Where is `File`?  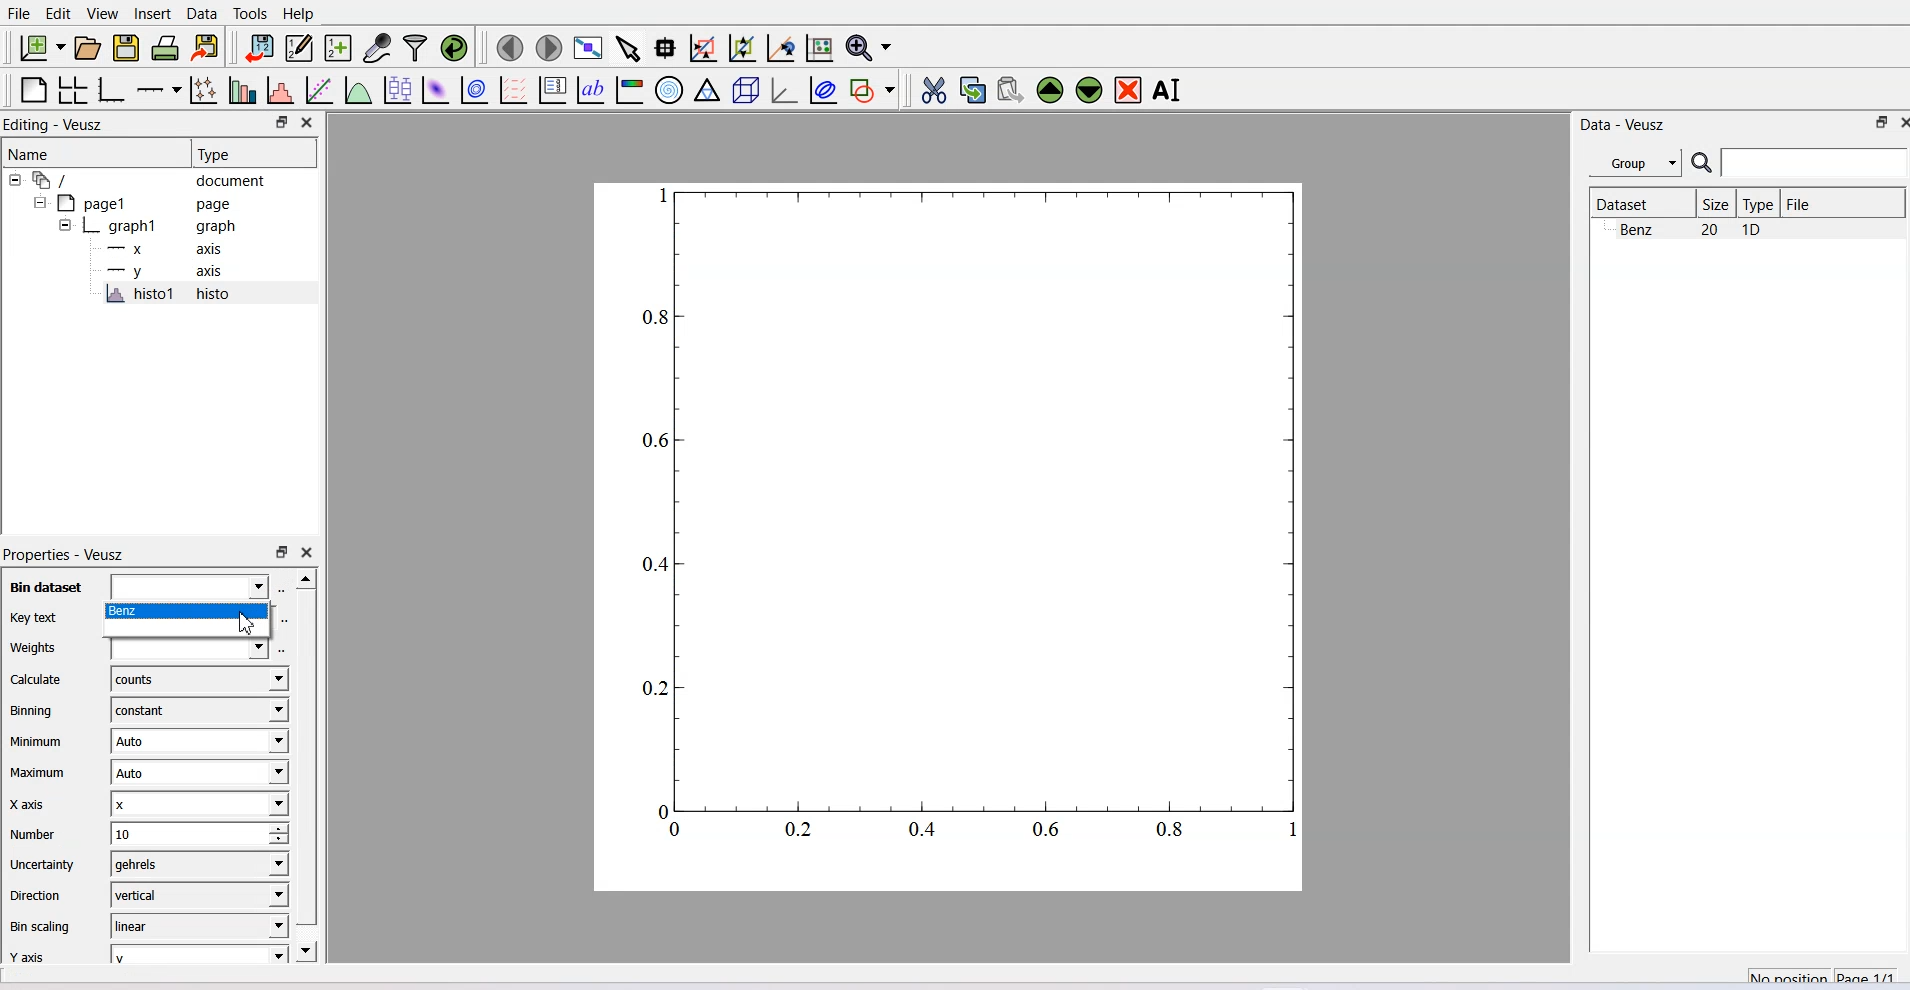 File is located at coordinates (19, 13).